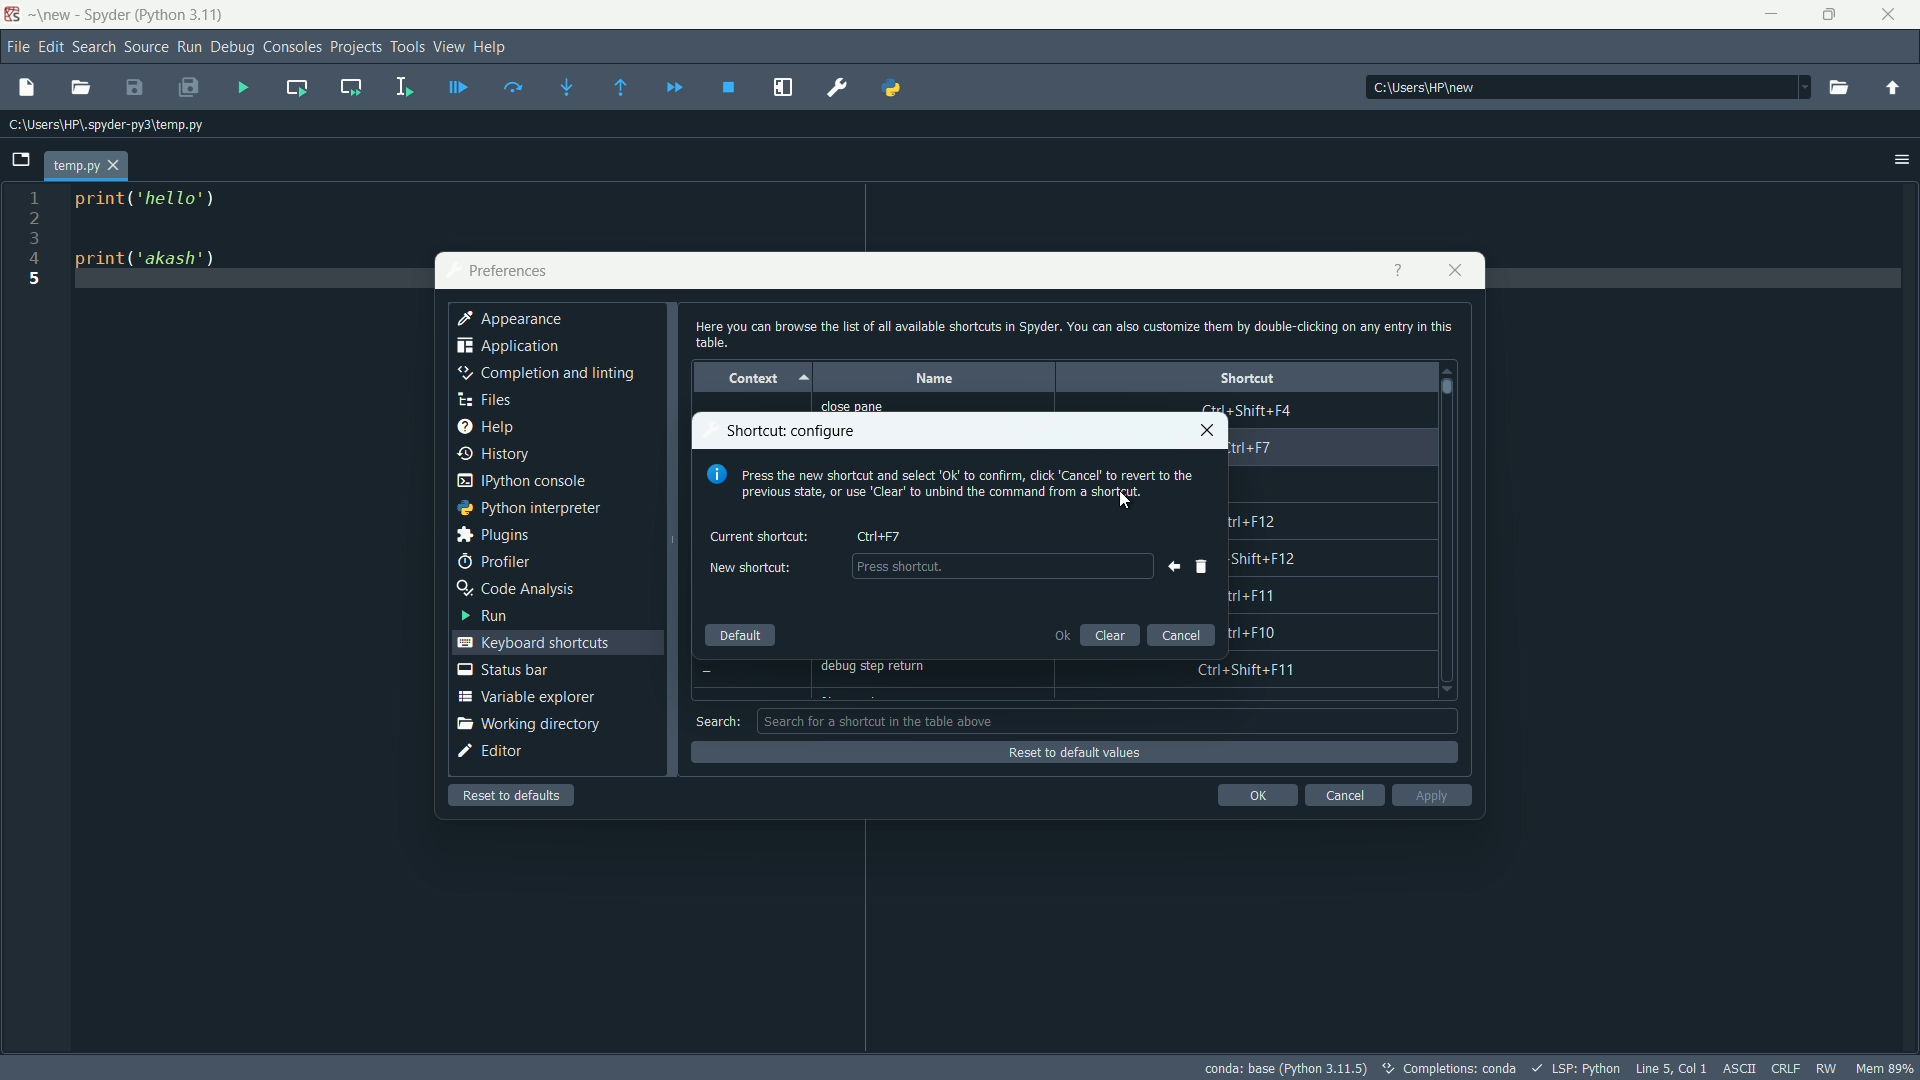  I want to click on run selection, so click(401, 89).